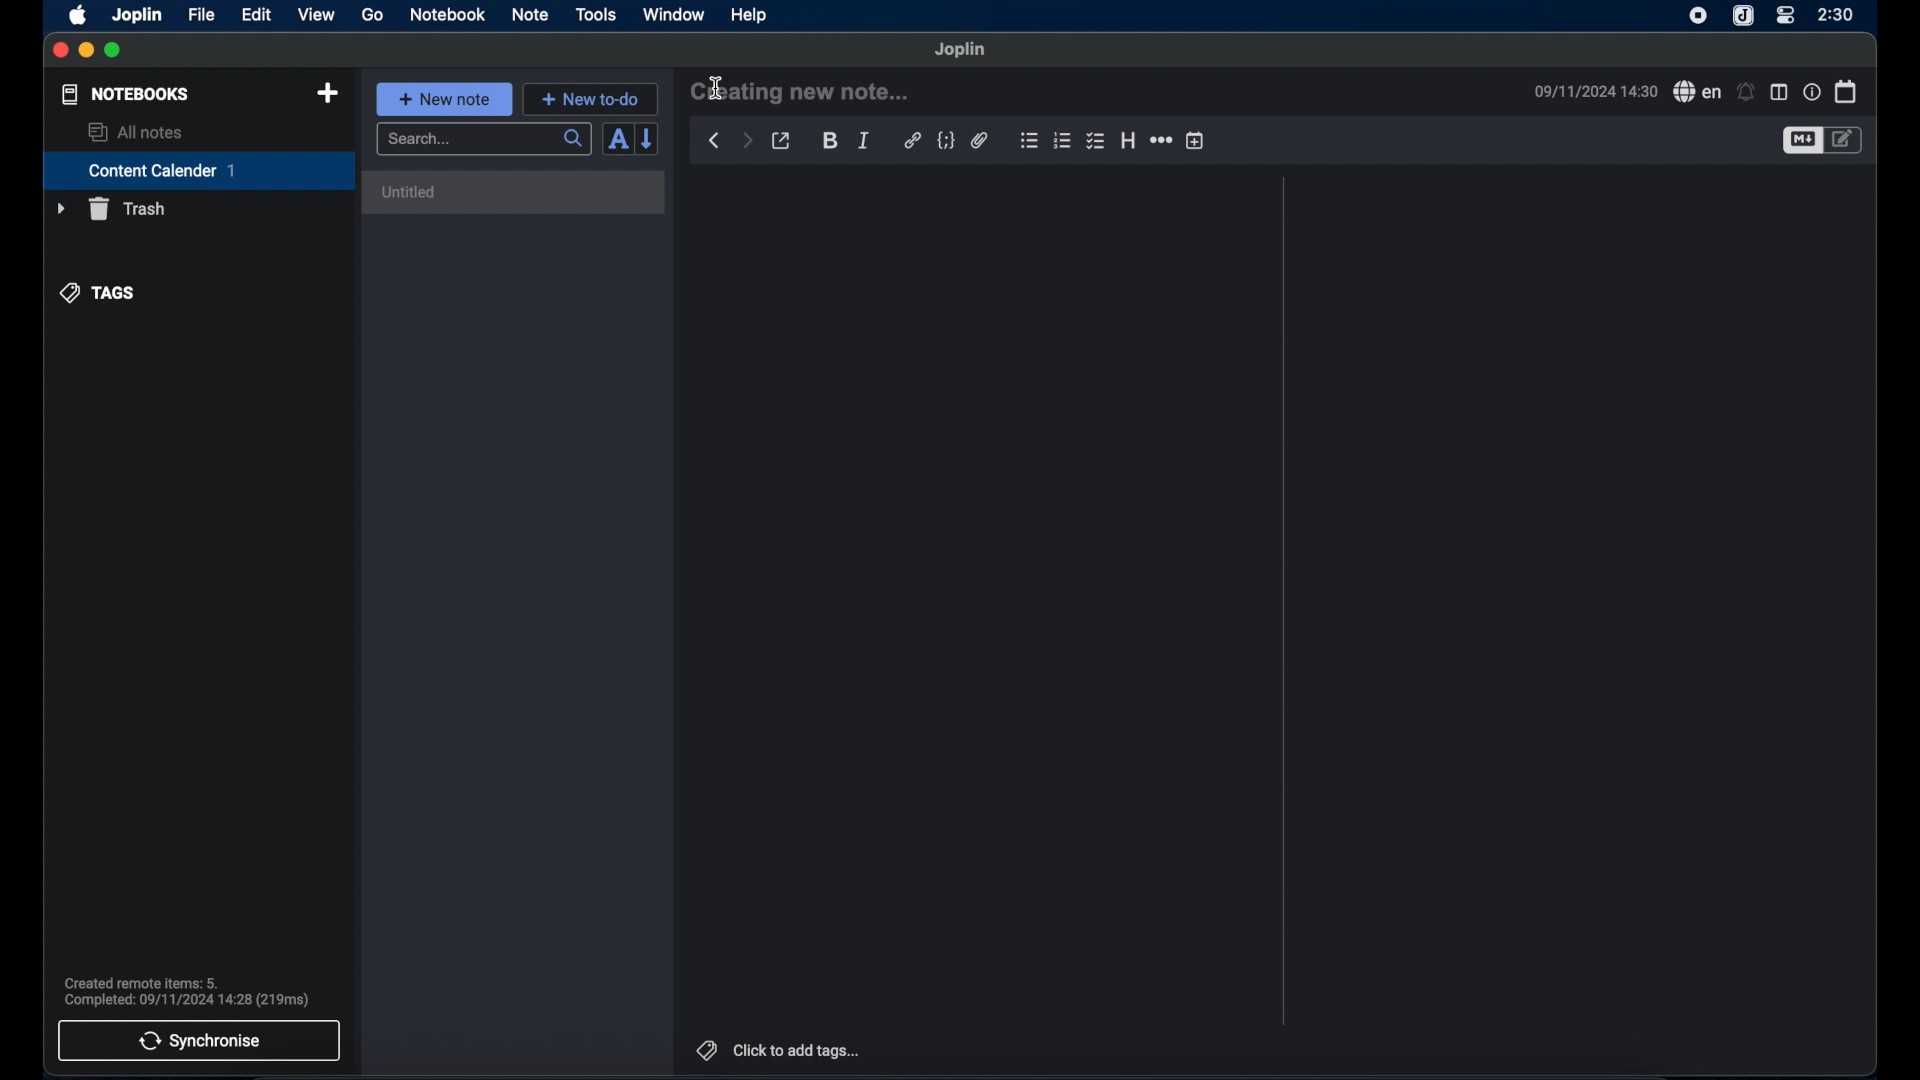 The width and height of the screenshot is (1920, 1080). I want to click on control center, so click(1785, 16).